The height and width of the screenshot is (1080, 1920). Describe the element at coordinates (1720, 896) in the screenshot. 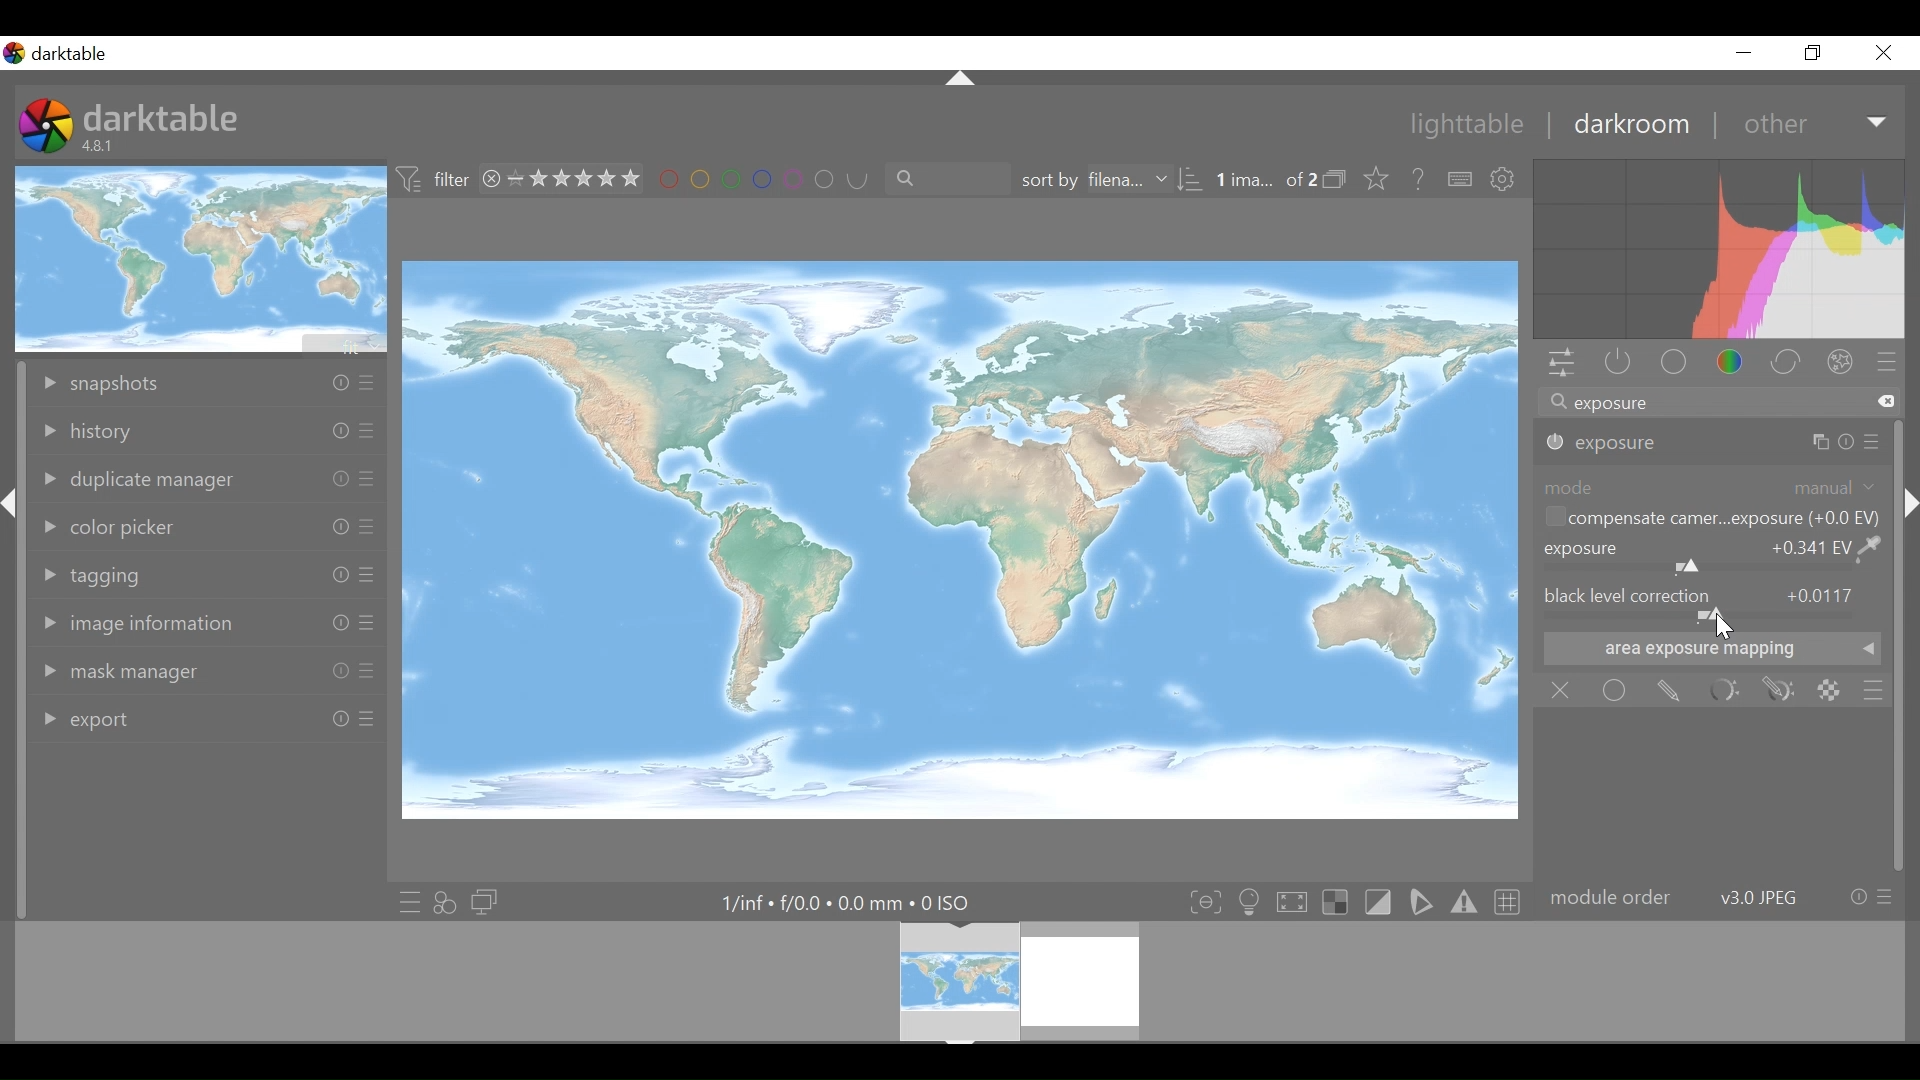

I see `module order` at that location.